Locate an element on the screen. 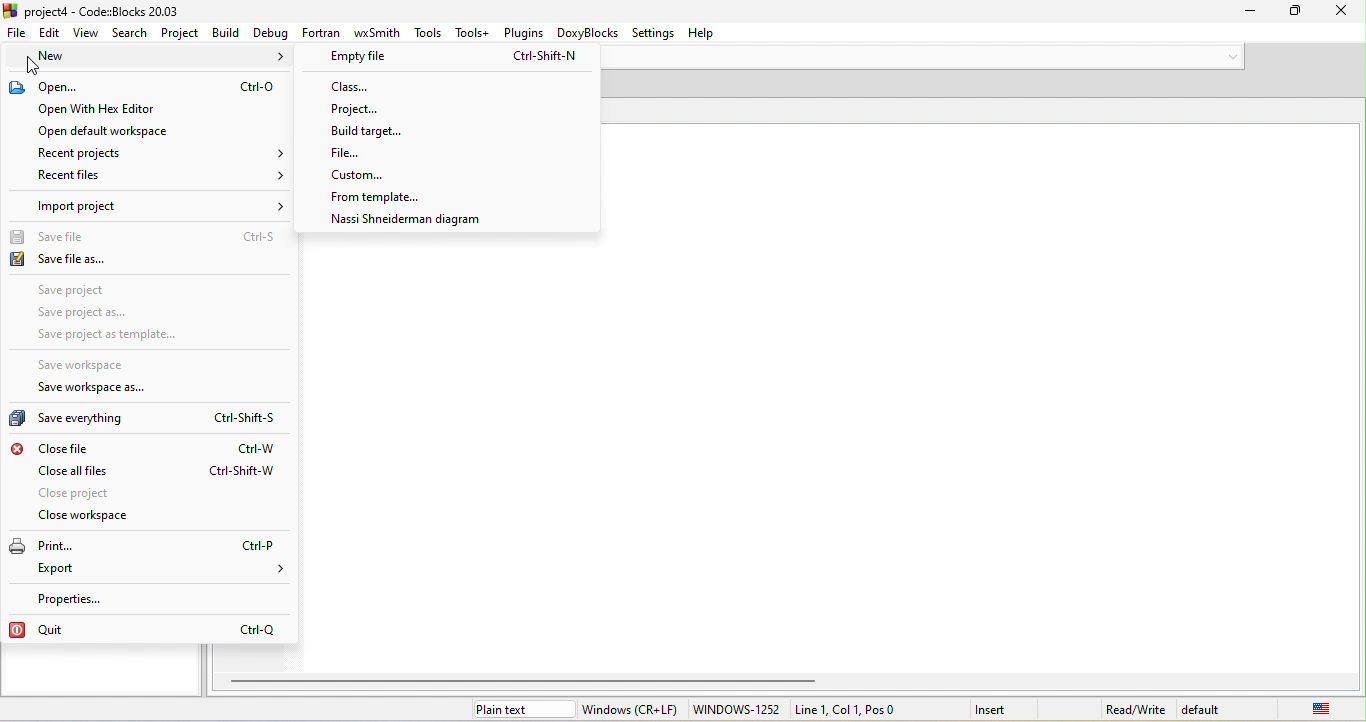 This screenshot has height=722, width=1366. settings is located at coordinates (656, 32).